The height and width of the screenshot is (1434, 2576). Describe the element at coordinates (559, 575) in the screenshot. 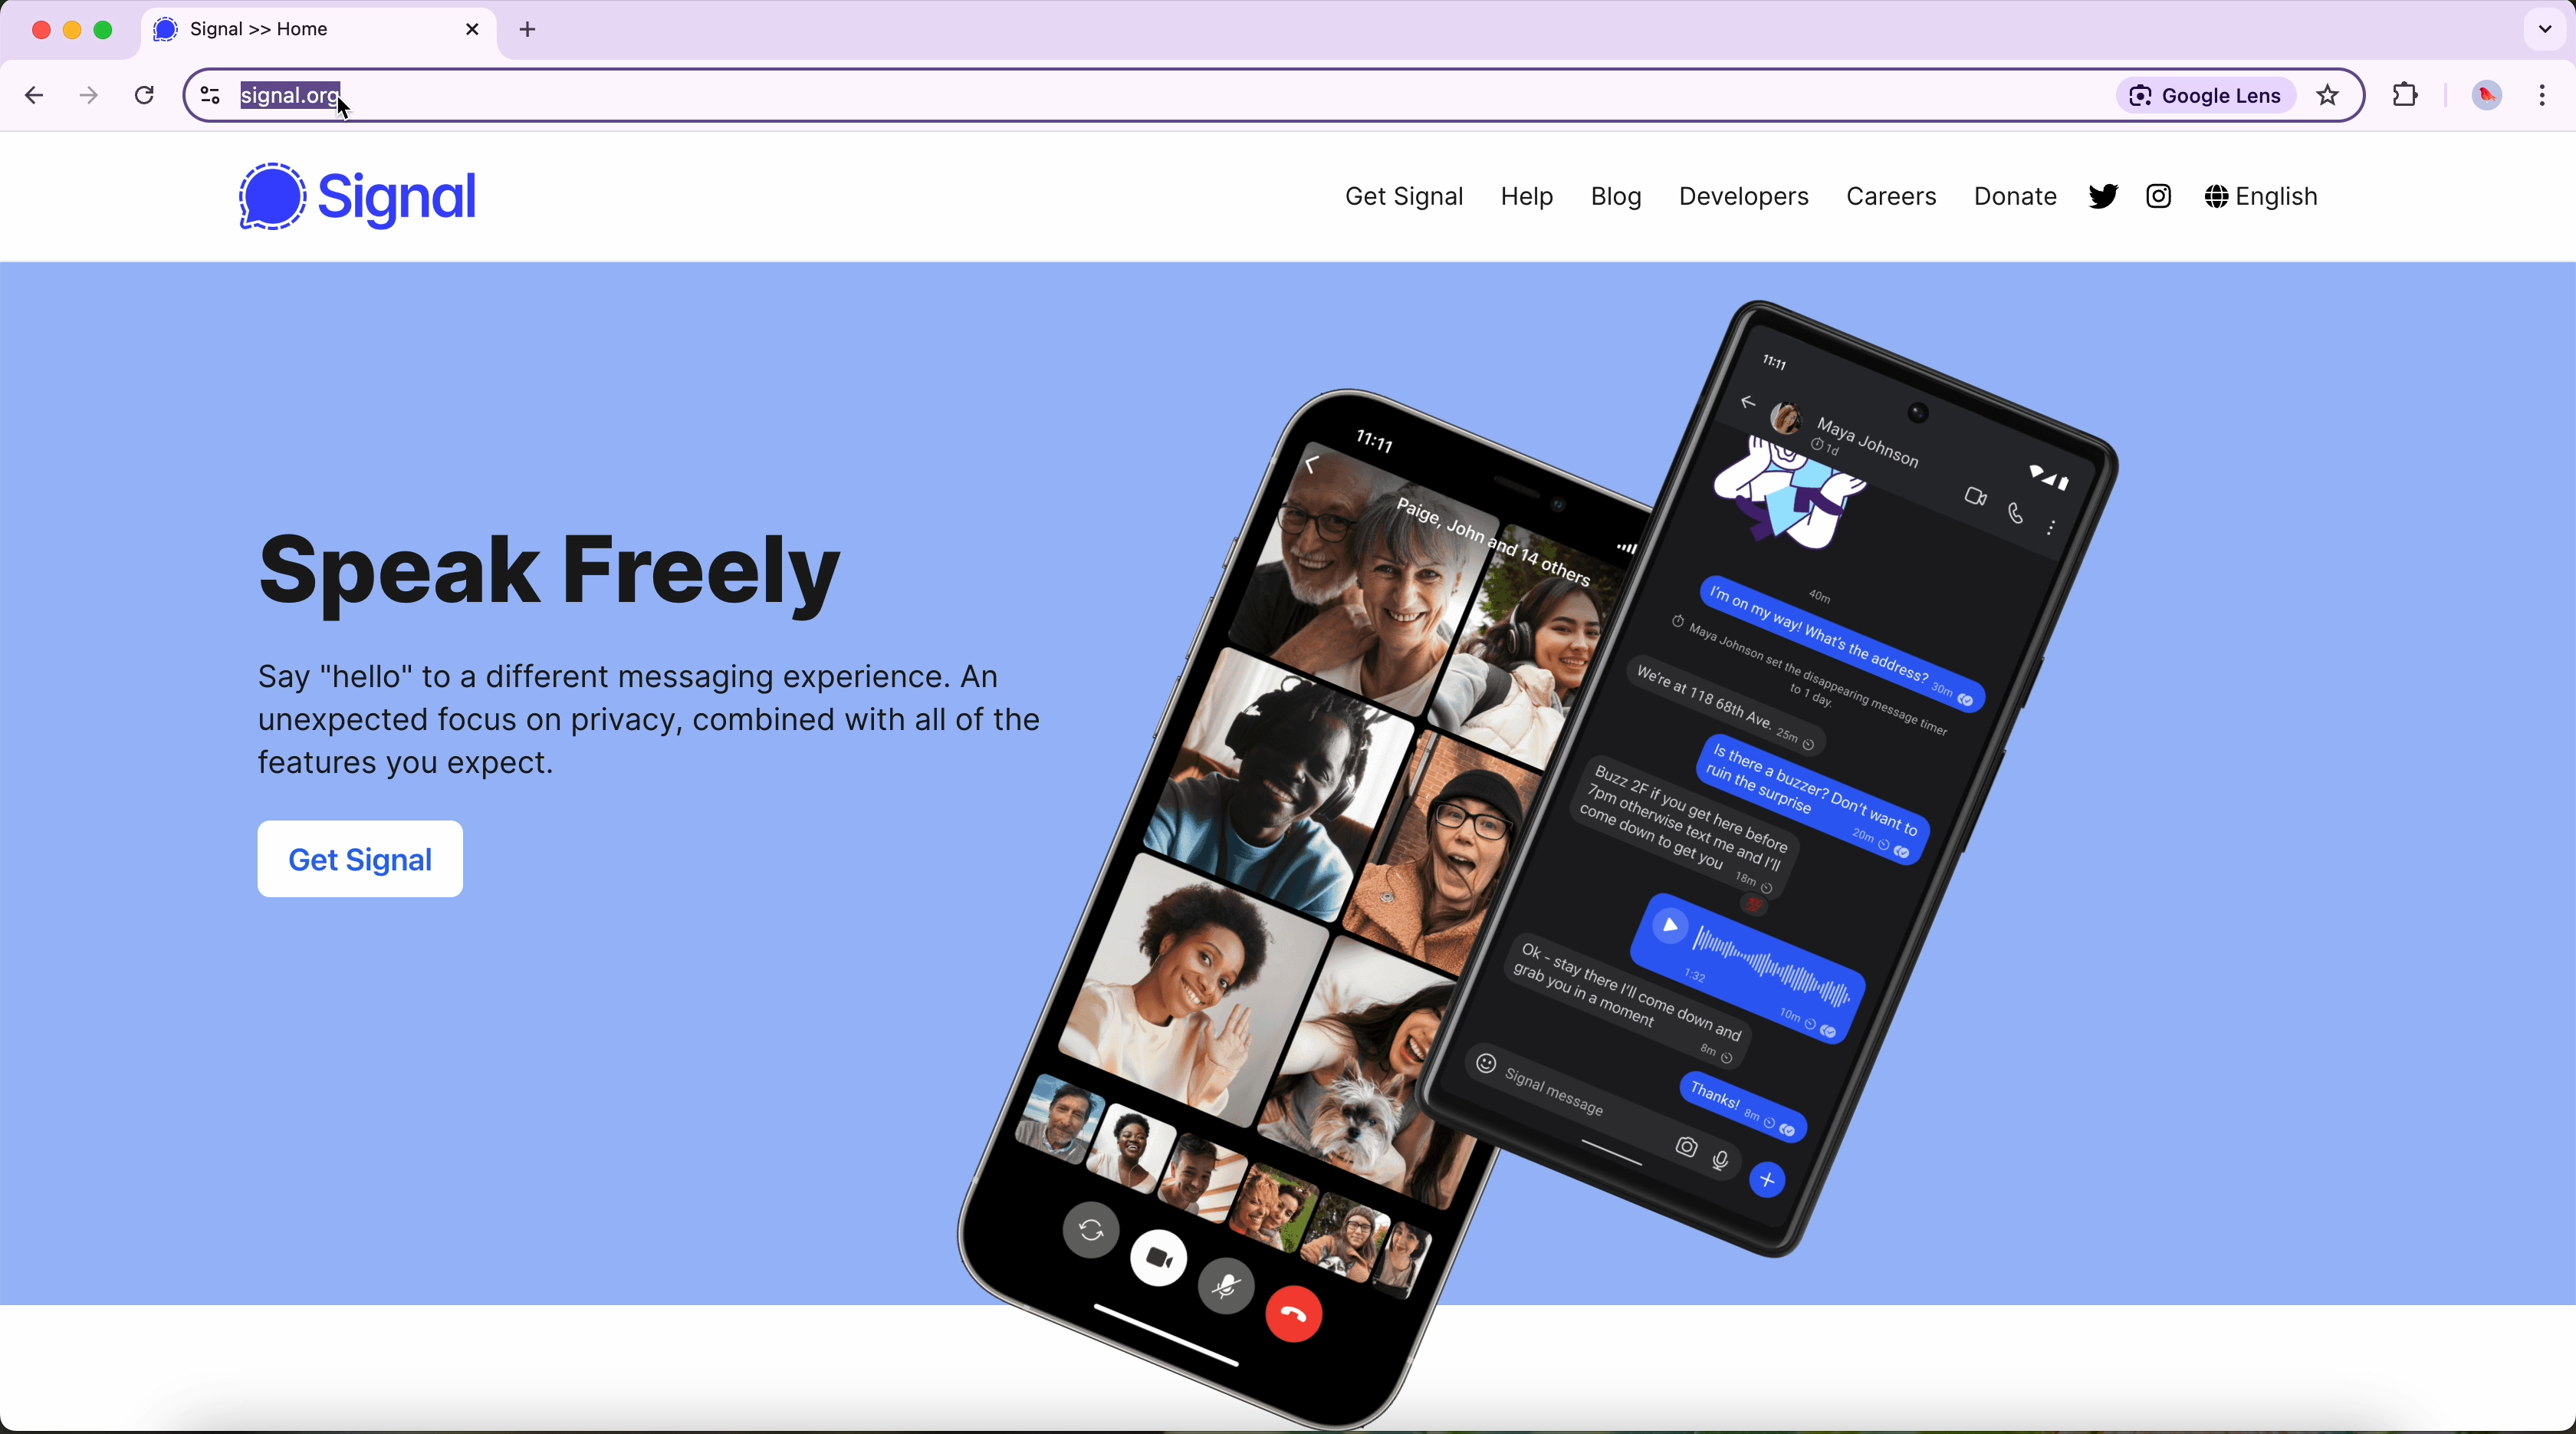

I see `Speak Freely` at that location.